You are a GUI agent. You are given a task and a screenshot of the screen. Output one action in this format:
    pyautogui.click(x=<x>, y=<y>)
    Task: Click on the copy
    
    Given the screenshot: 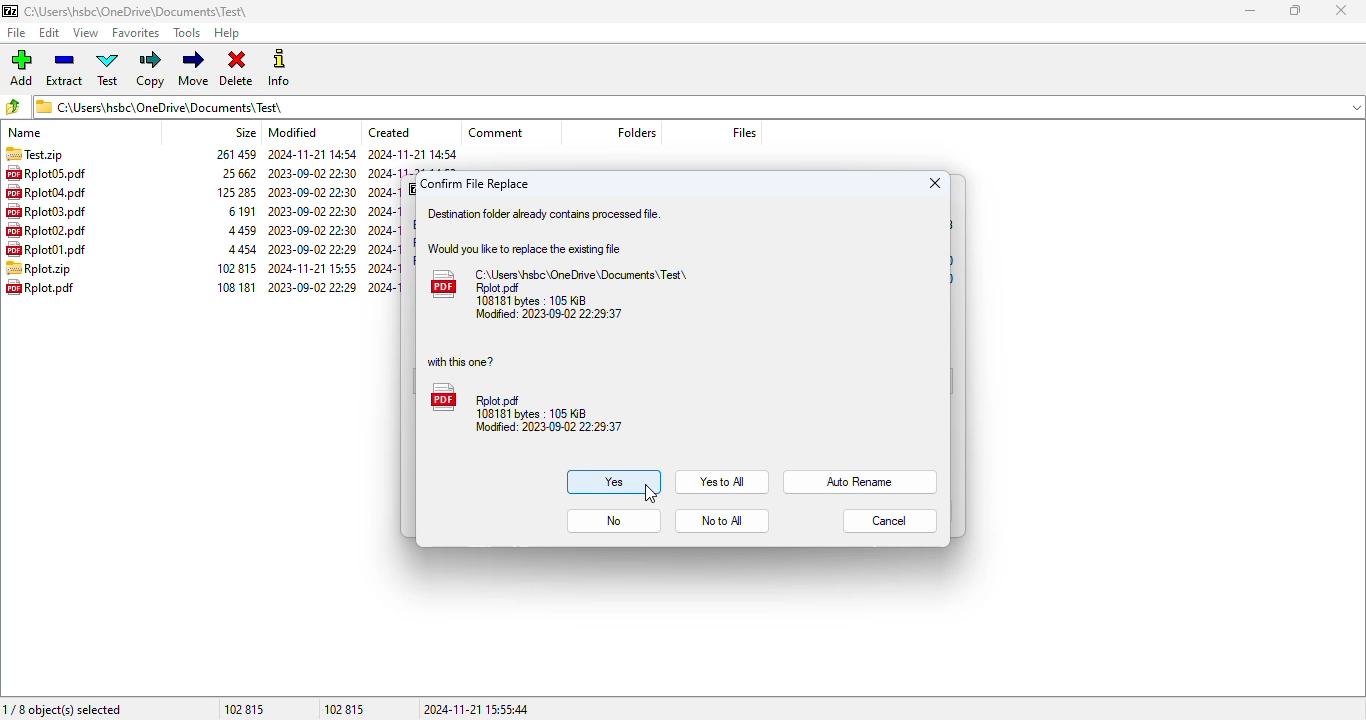 What is the action you would take?
    pyautogui.click(x=150, y=68)
    